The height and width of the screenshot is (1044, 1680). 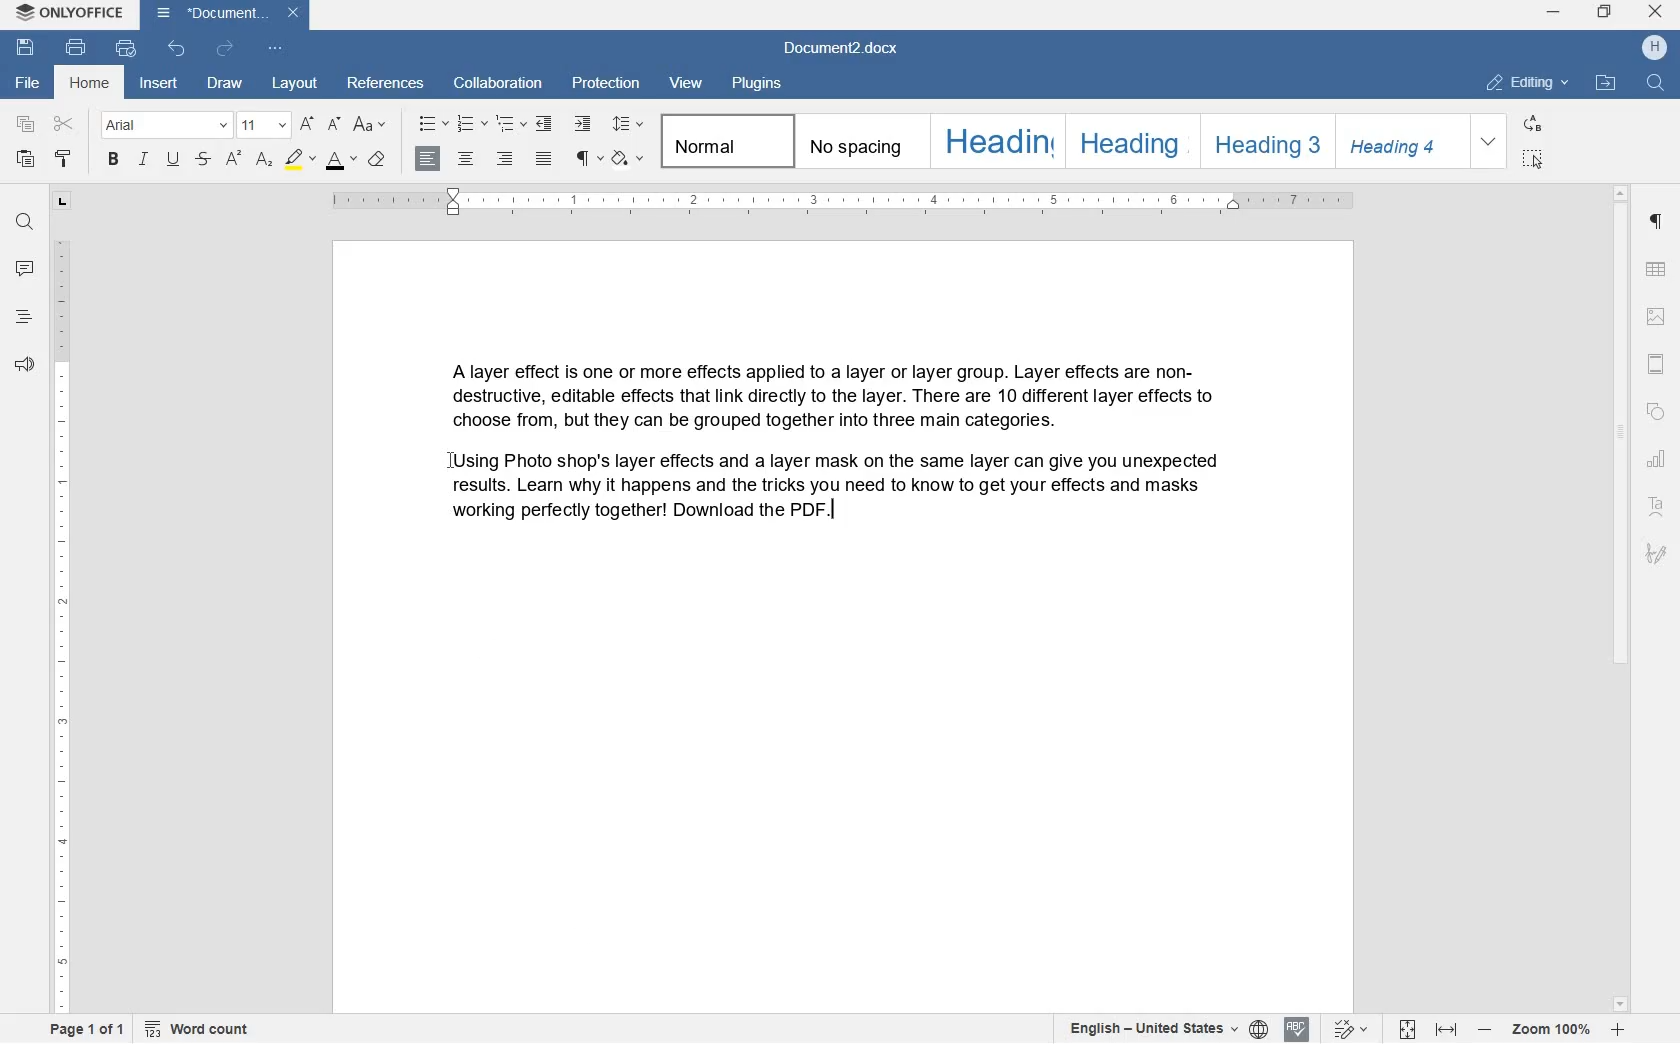 What do you see at coordinates (126, 47) in the screenshot?
I see `QUICK PRINT` at bounding box center [126, 47].